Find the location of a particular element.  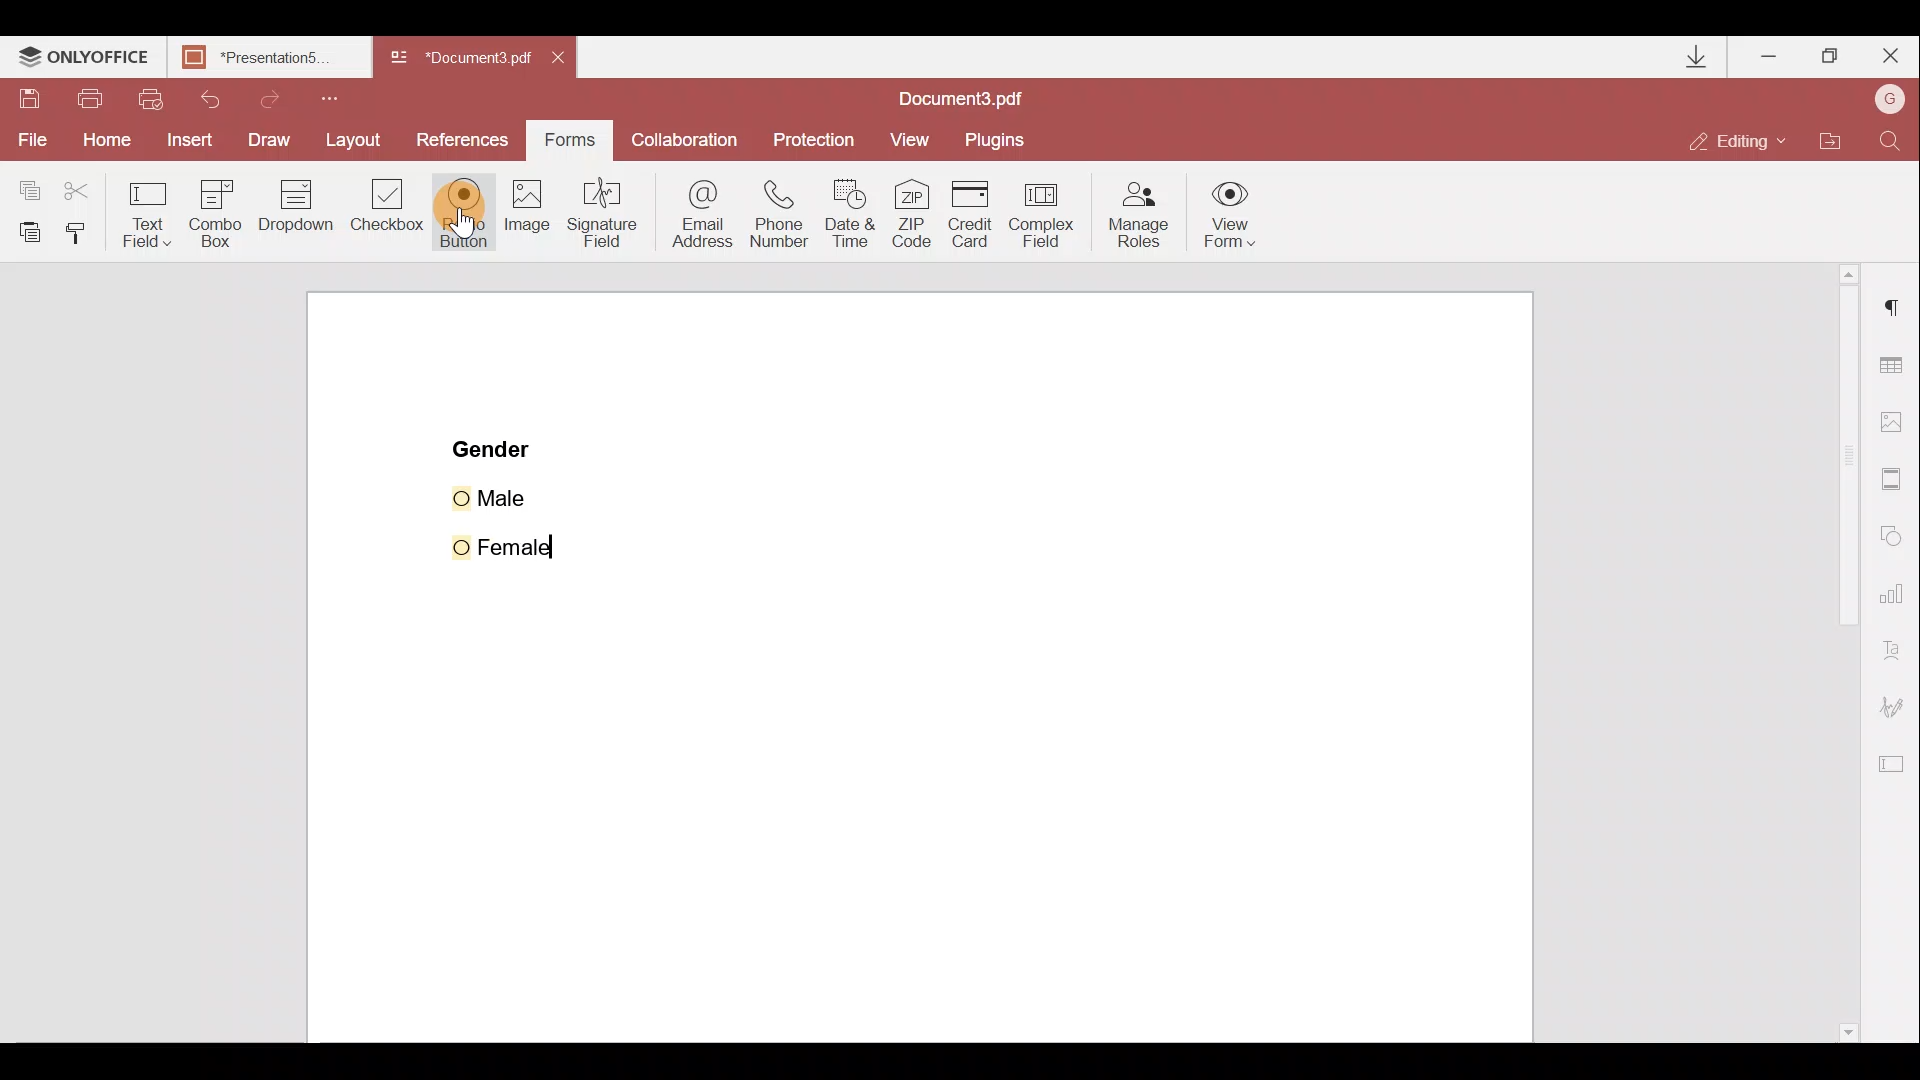

Table settings is located at coordinates (1895, 361).